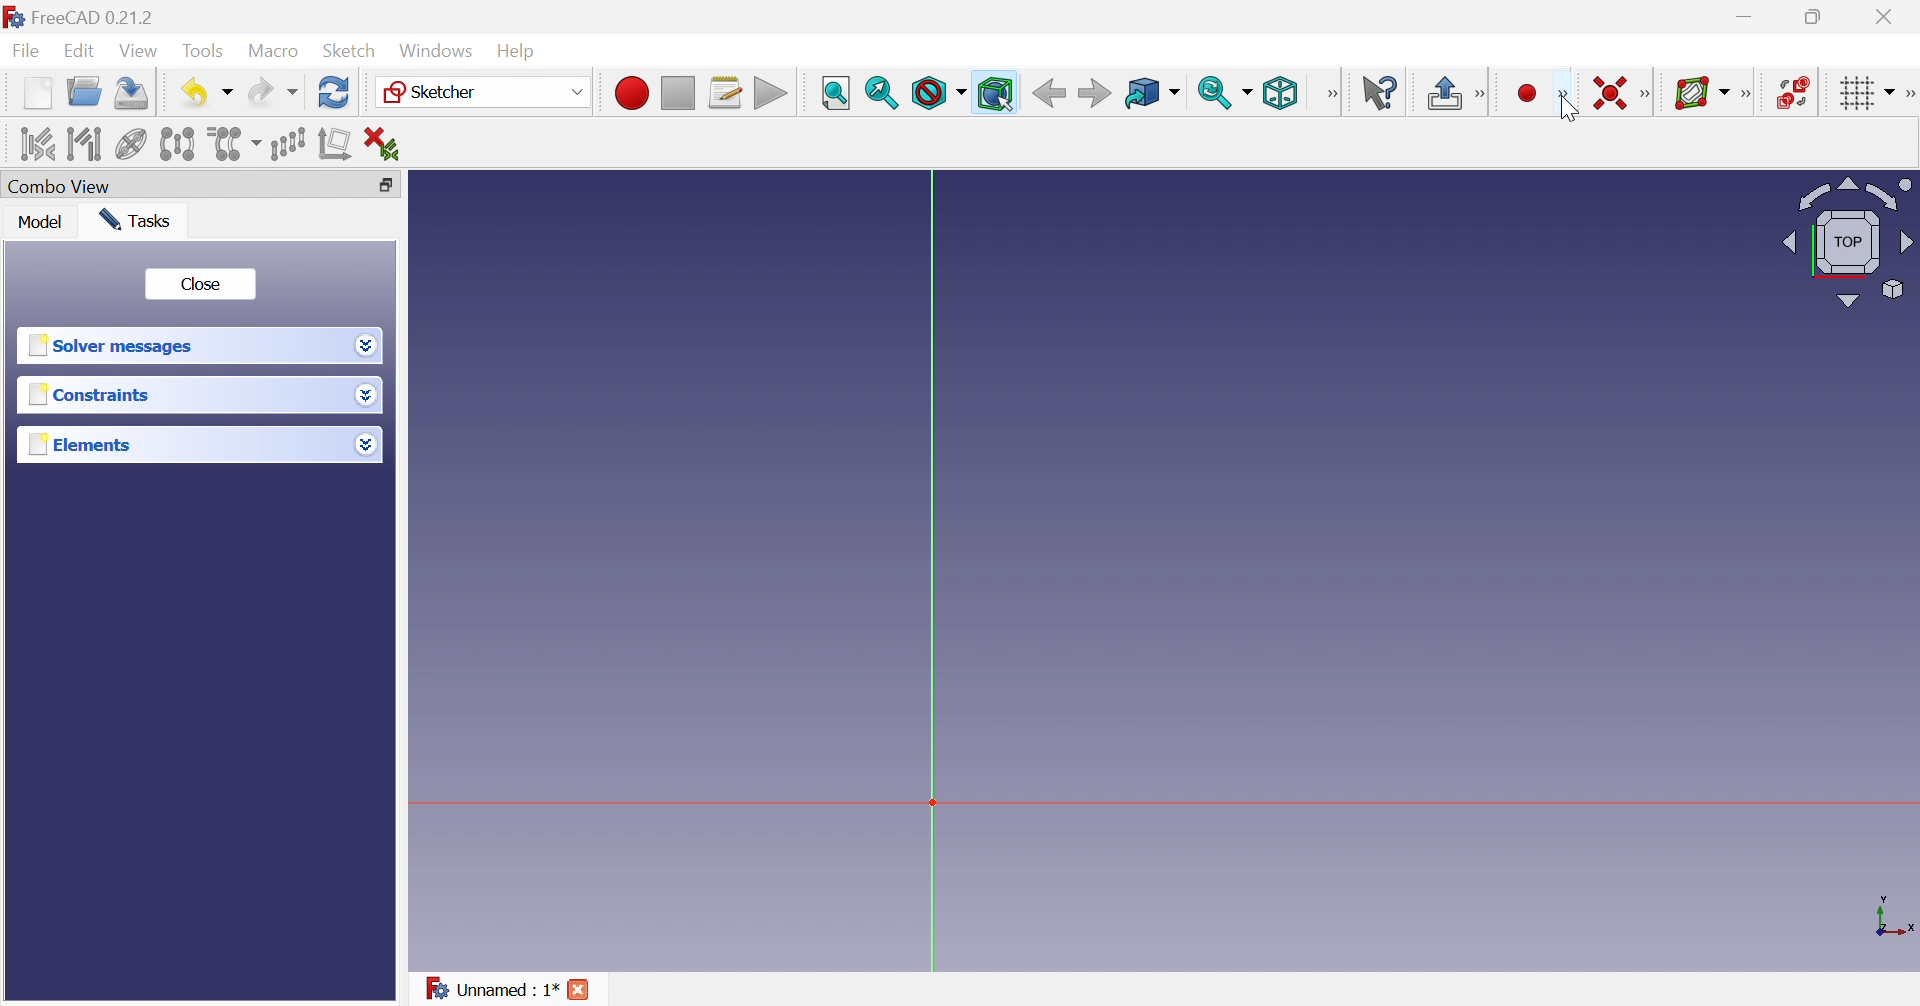 This screenshot has width=1920, height=1006. What do you see at coordinates (270, 92) in the screenshot?
I see `Redo` at bounding box center [270, 92].